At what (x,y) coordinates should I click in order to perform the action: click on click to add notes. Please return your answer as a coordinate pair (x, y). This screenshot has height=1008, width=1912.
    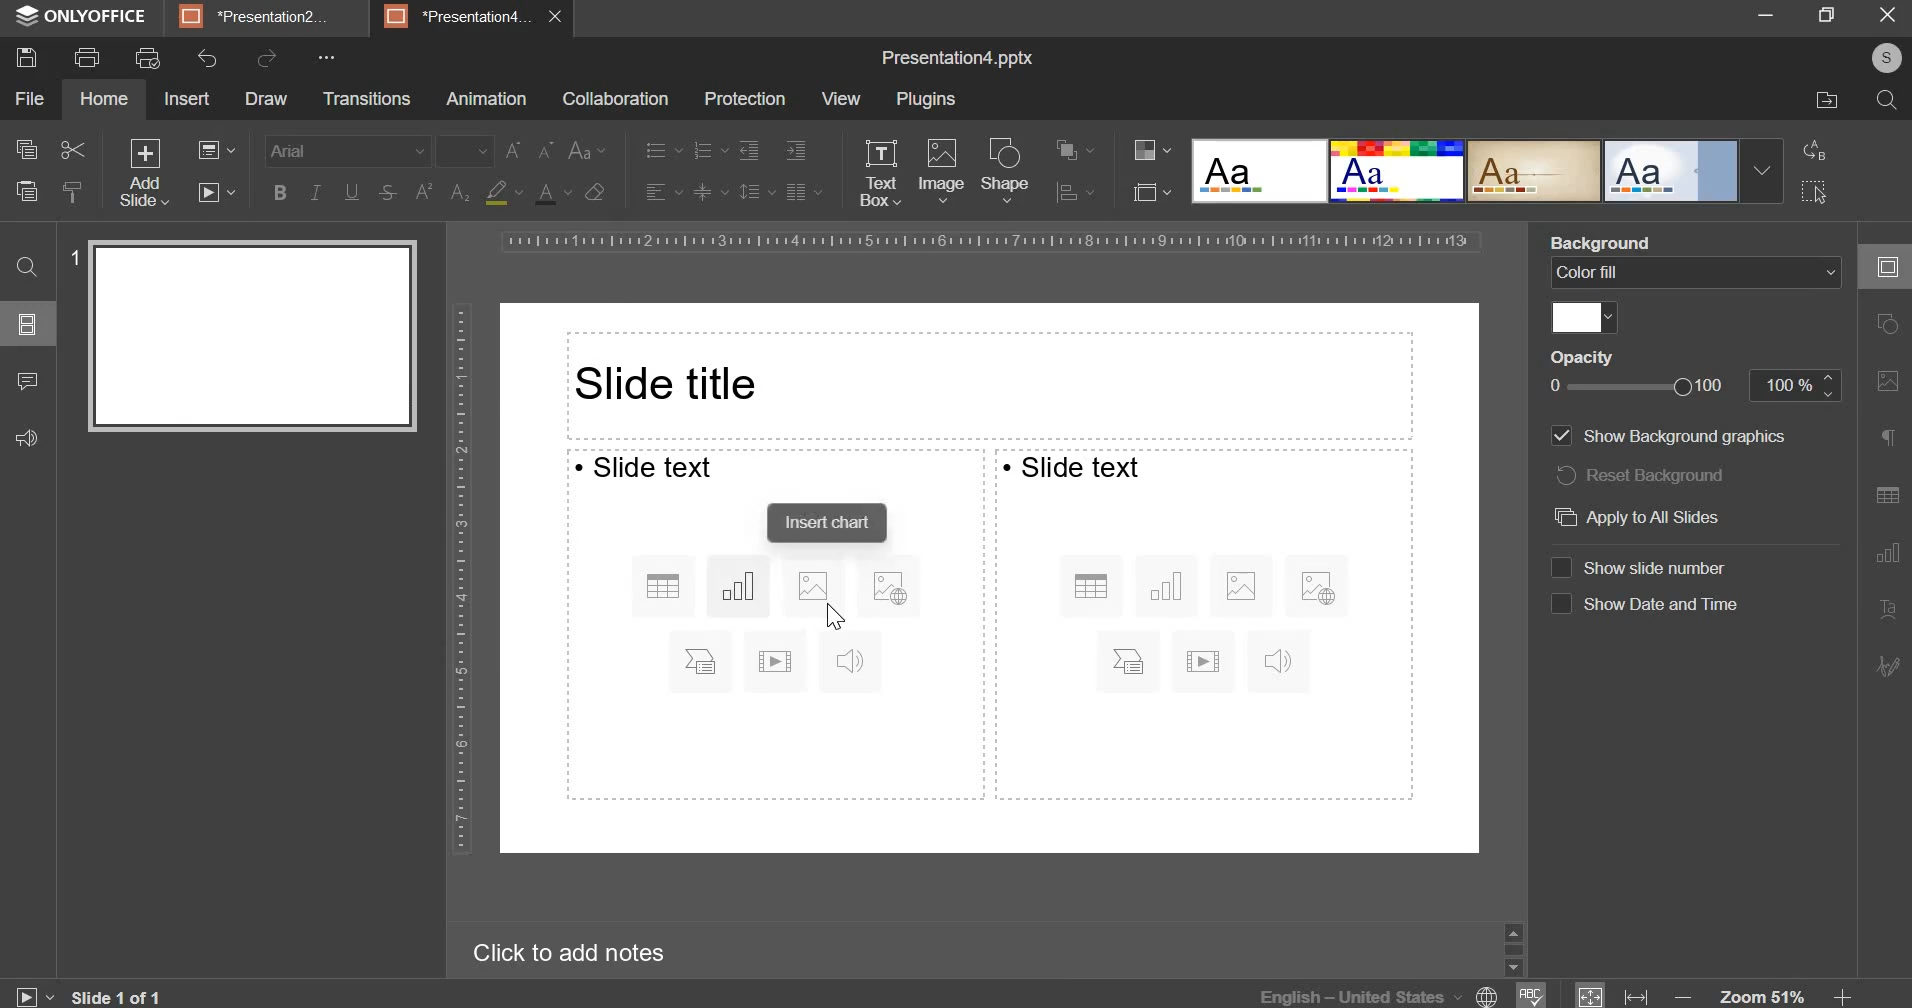
    Looking at the image, I should click on (560, 954).